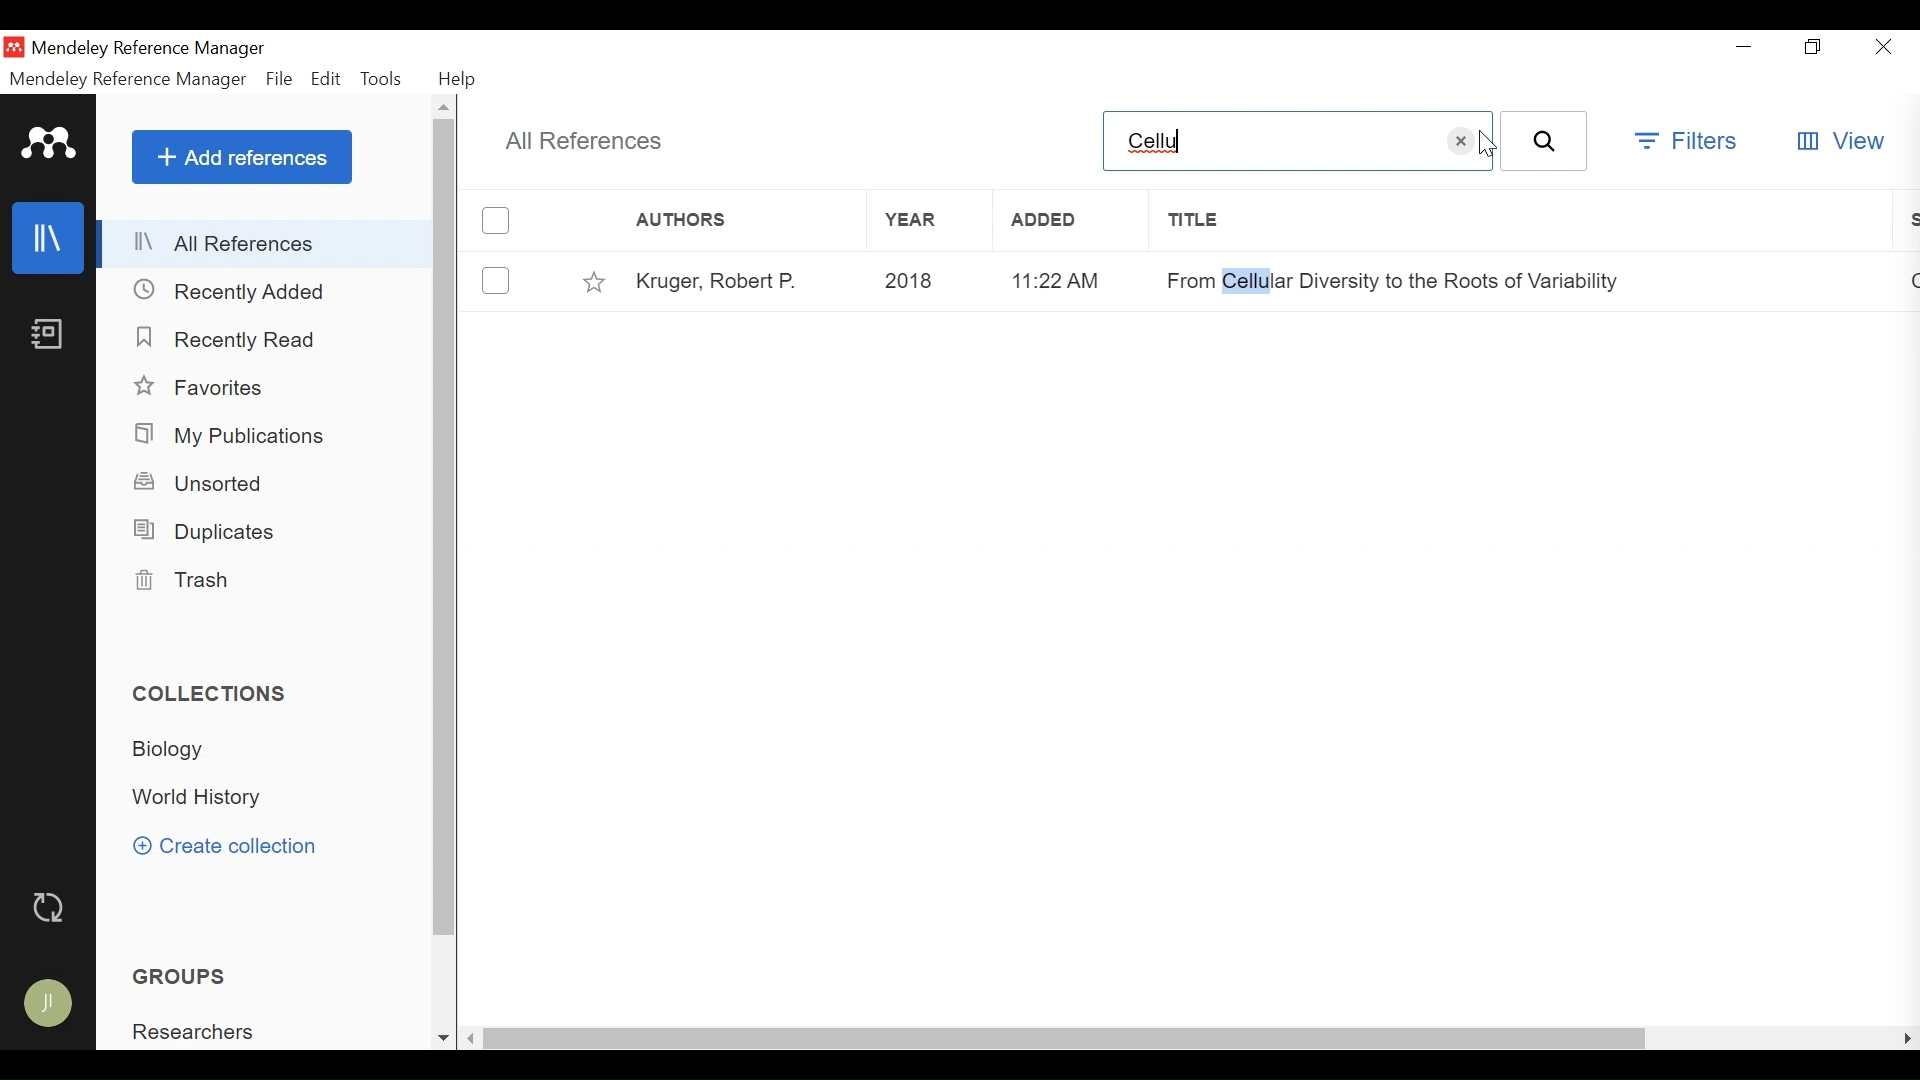 The image size is (1920, 1080). Describe the element at coordinates (1688, 144) in the screenshot. I see `Filter` at that location.